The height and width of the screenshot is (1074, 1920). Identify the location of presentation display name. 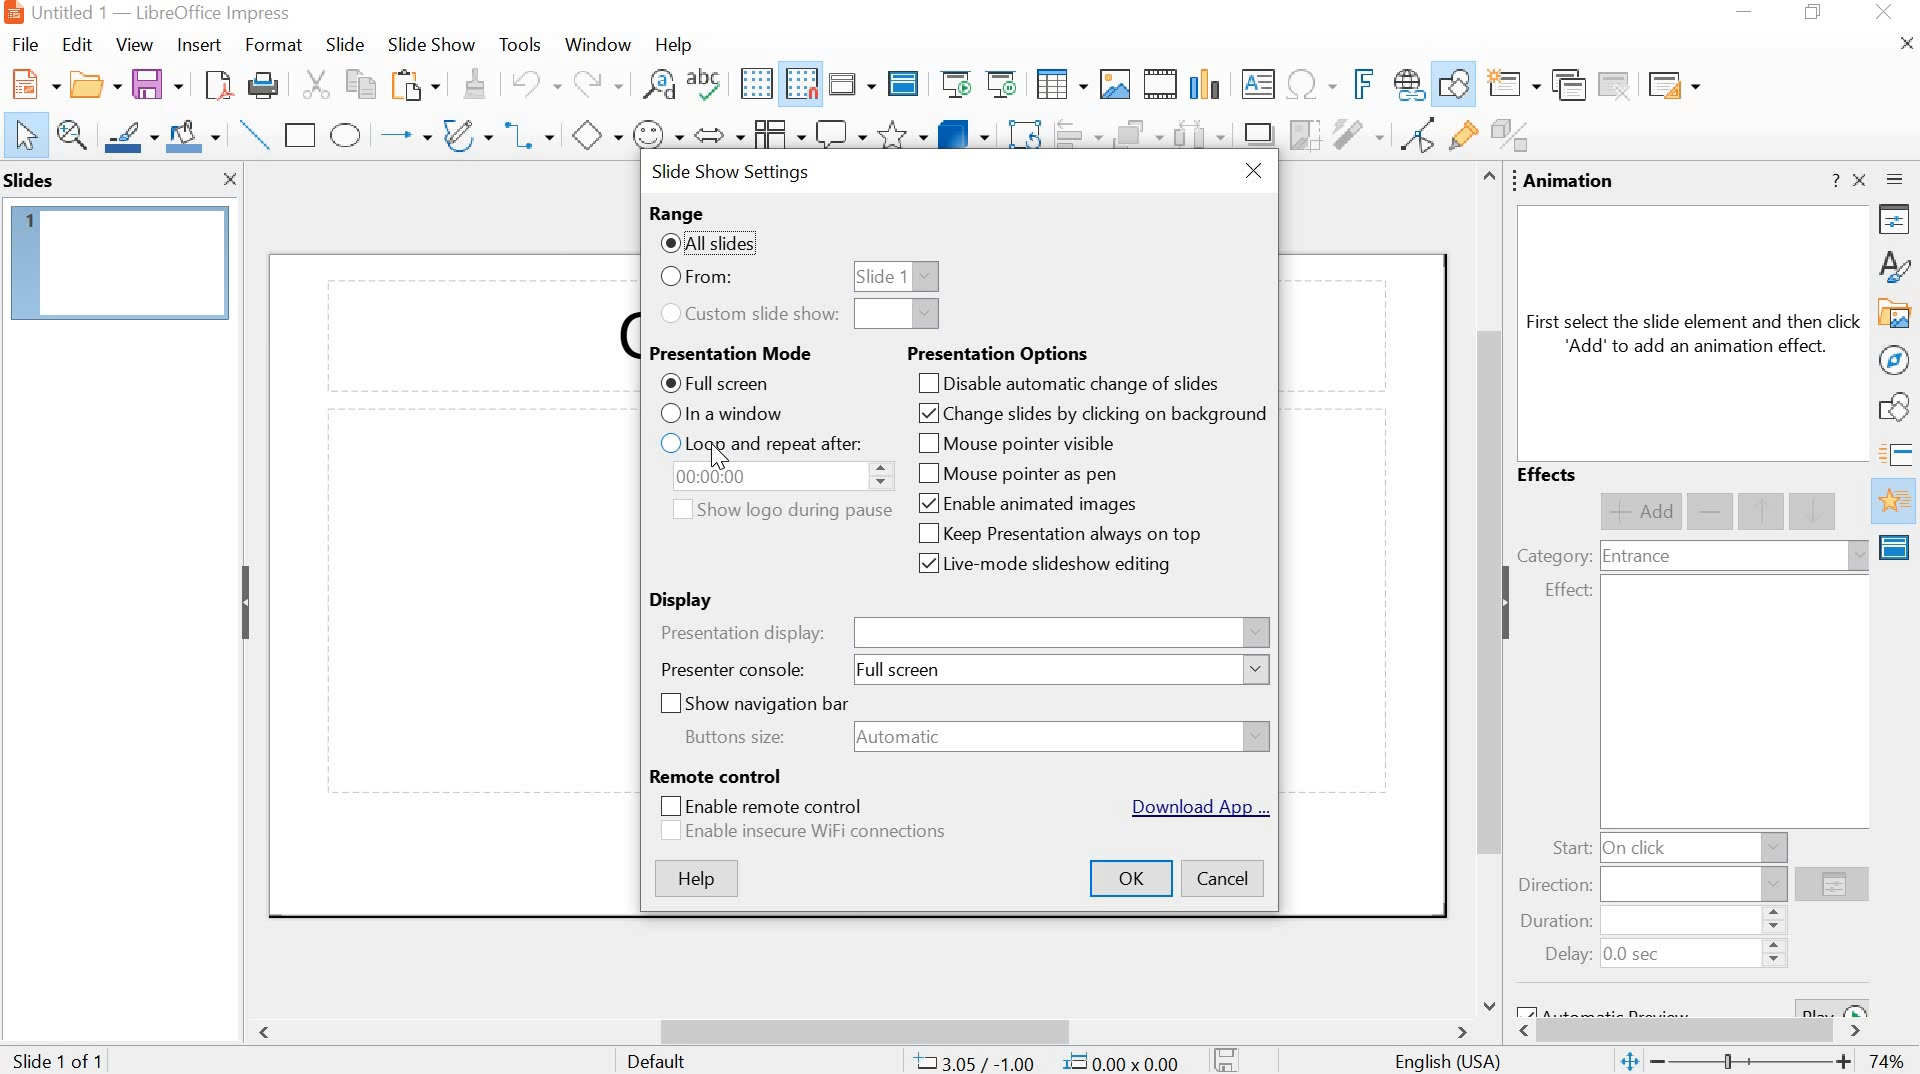
(1061, 634).